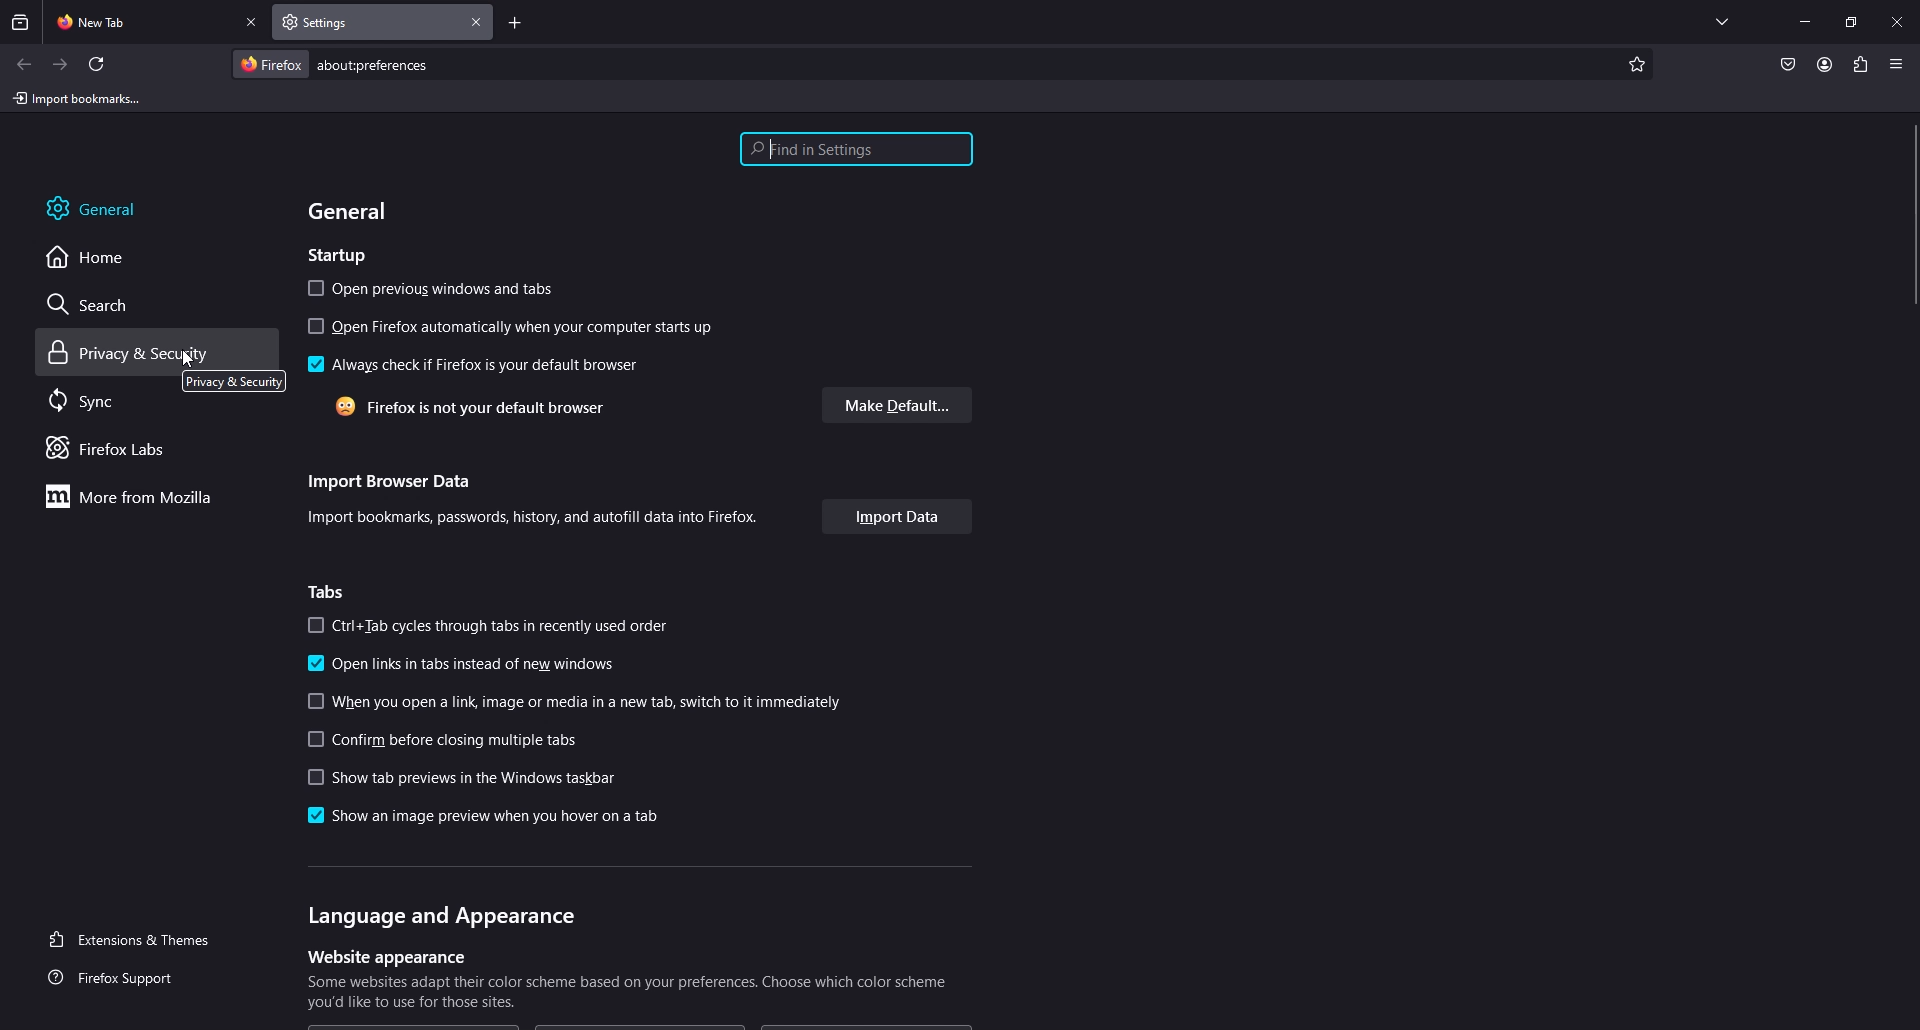  What do you see at coordinates (232, 381) in the screenshot?
I see `cursor description: privacy & safety` at bounding box center [232, 381].